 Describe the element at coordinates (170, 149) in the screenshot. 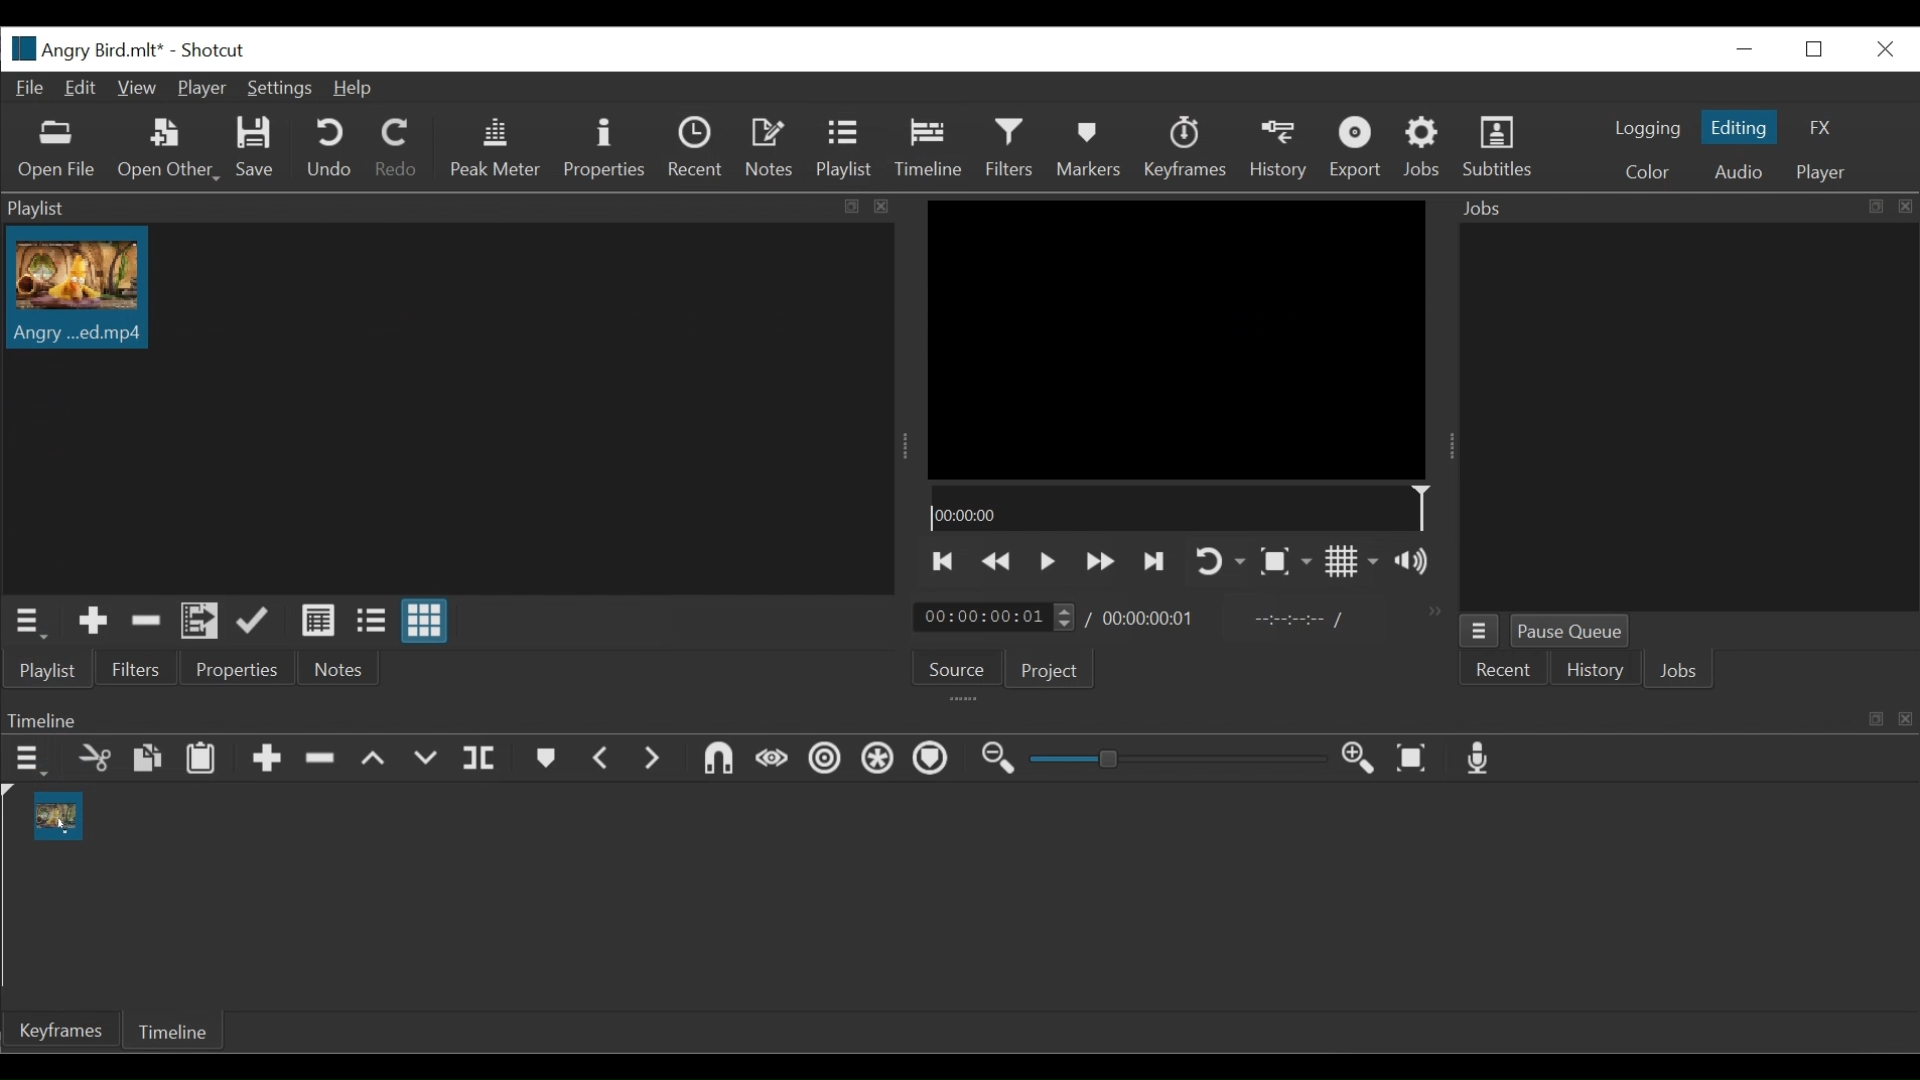

I see `Open Other` at that location.